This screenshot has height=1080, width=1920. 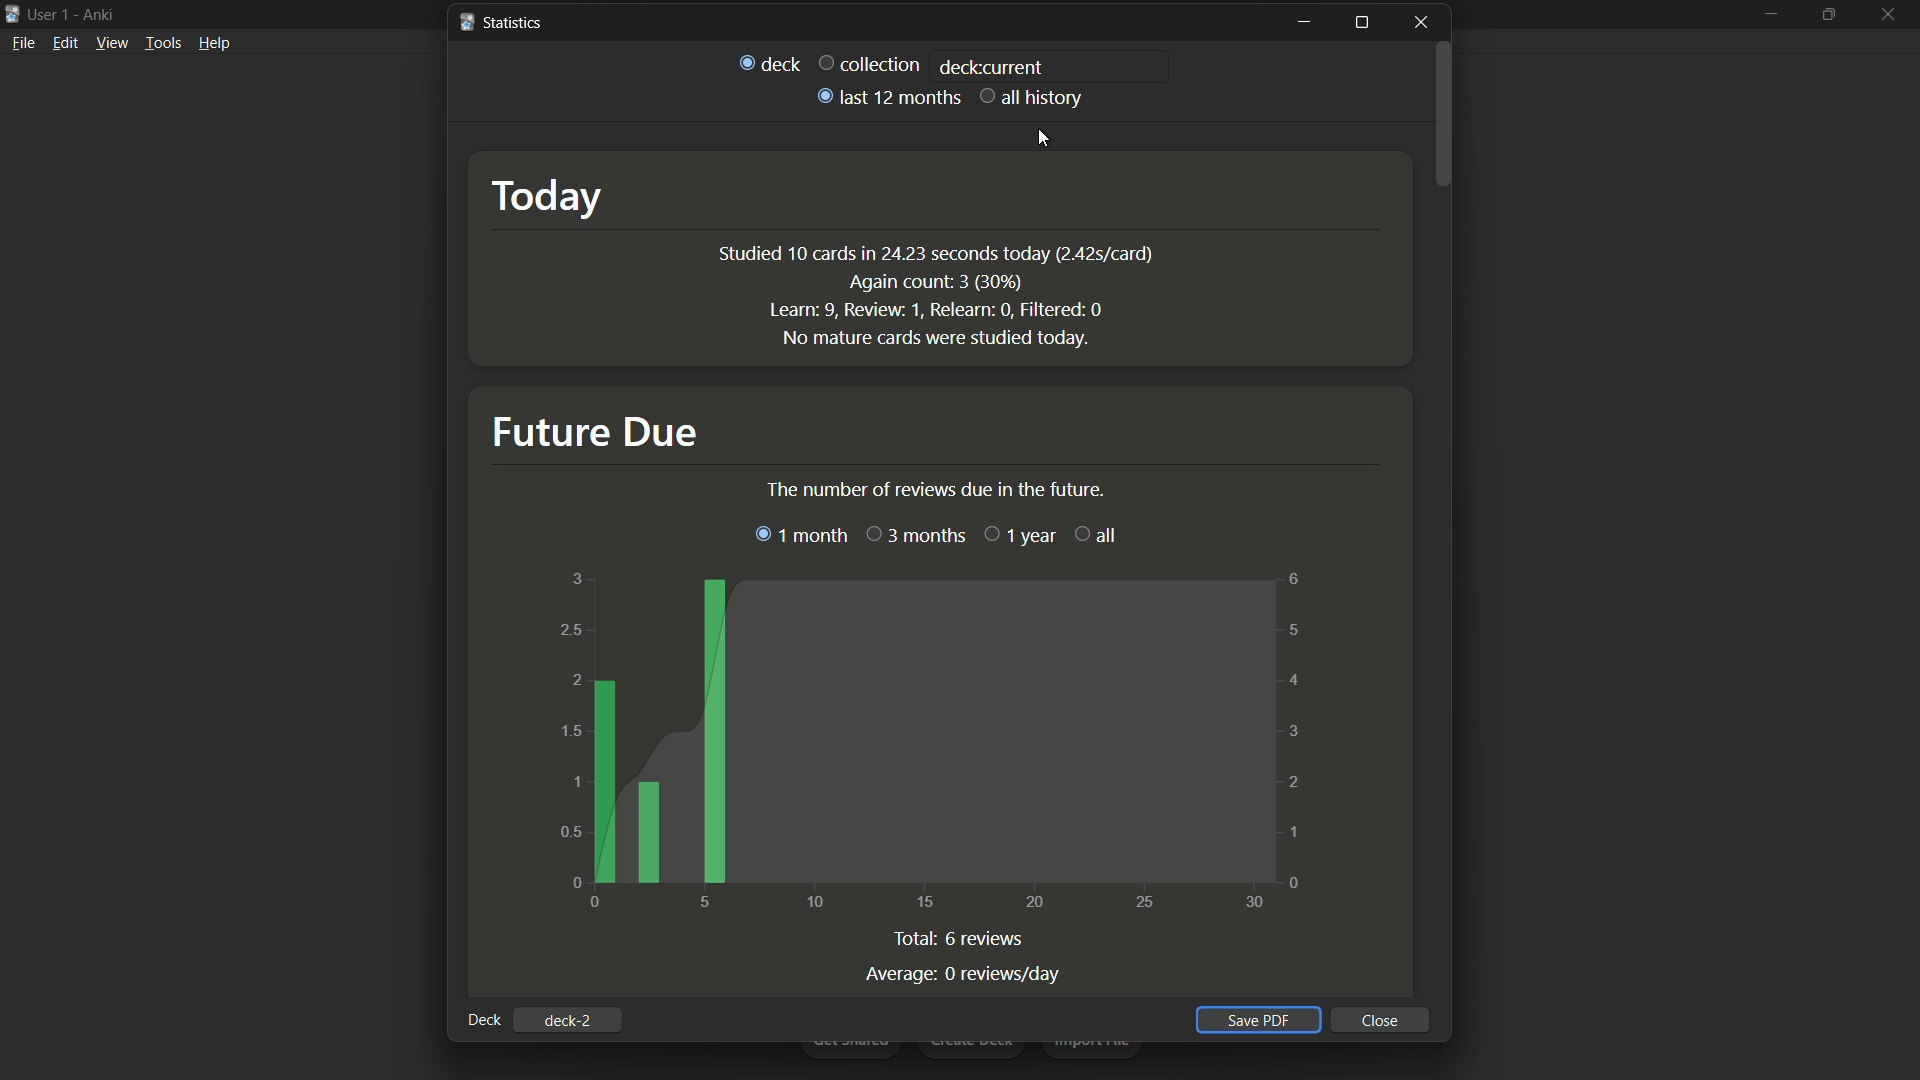 What do you see at coordinates (1033, 98) in the screenshot?
I see `All history` at bounding box center [1033, 98].